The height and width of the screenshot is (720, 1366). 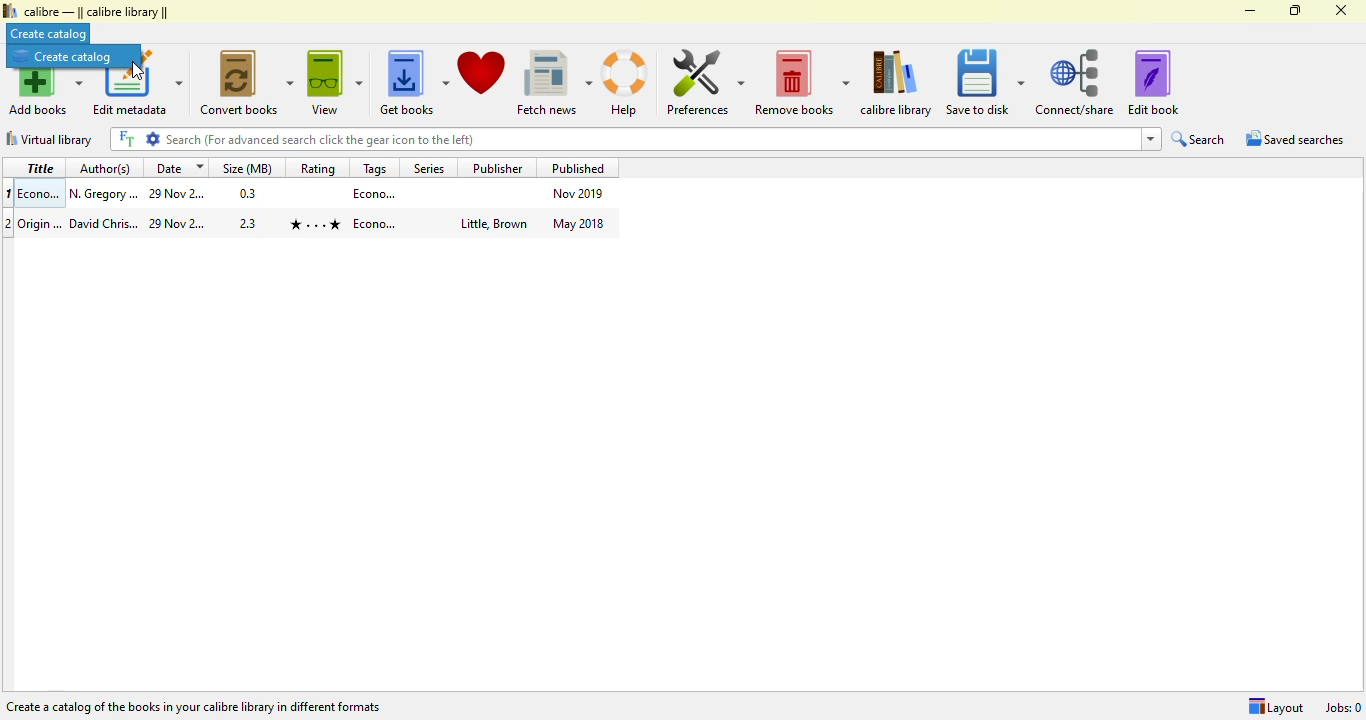 What do you see at coordinates (137, 70) in the screenshot?
I see `cursor` at bounding box center [137, 70].